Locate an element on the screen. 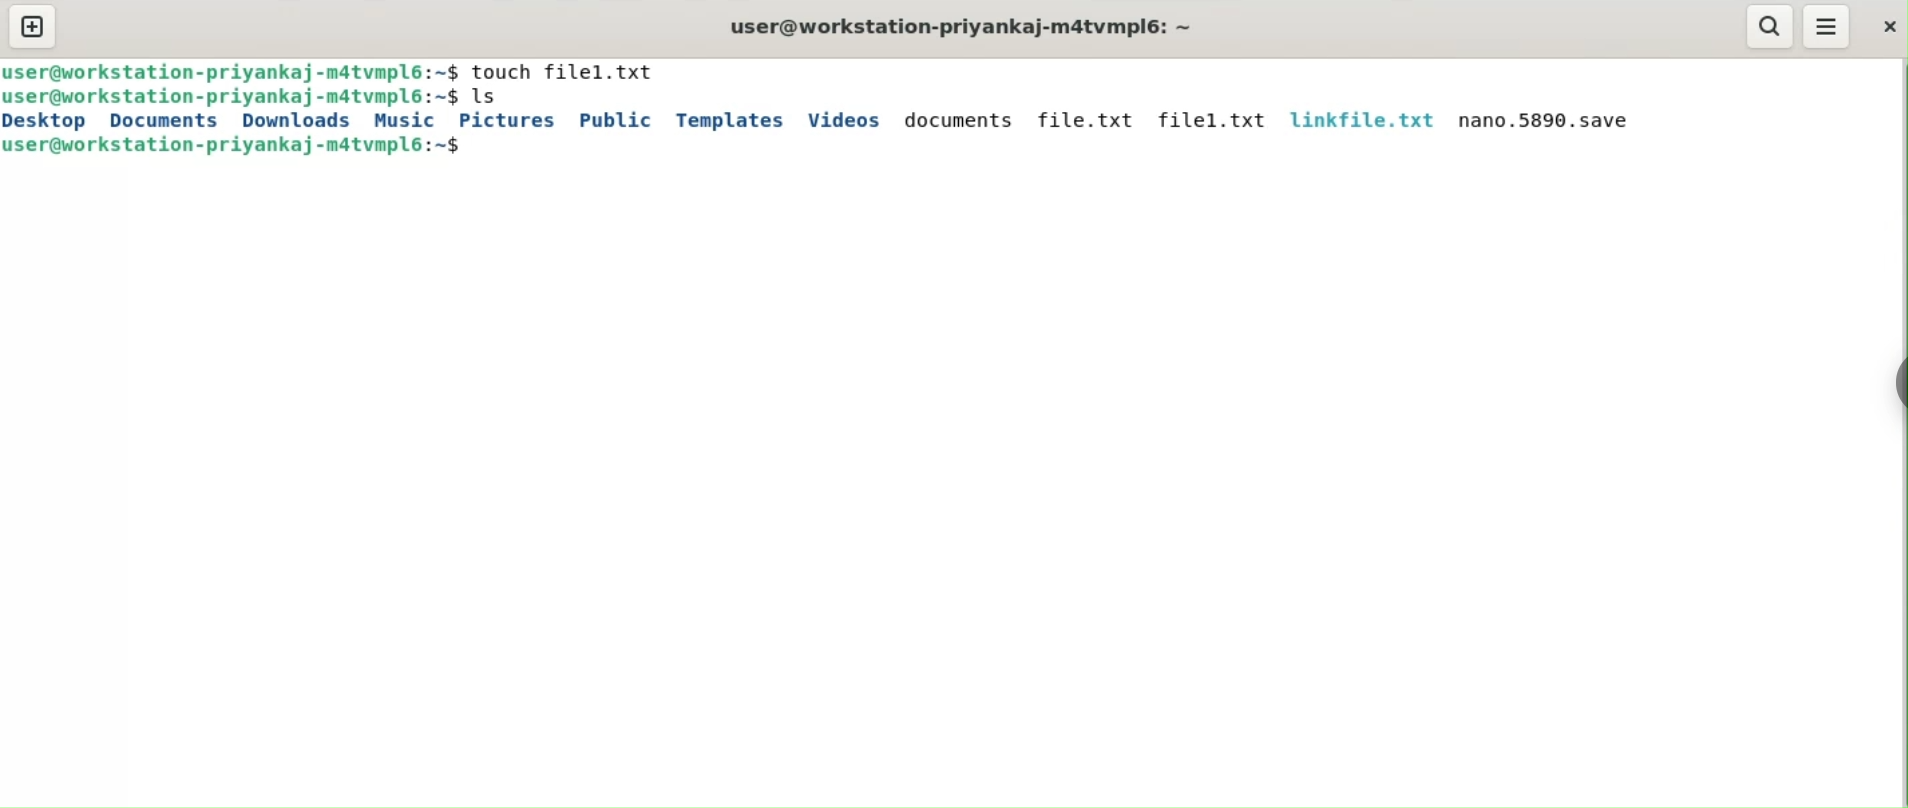  videos is located at coordinates (843, 121).